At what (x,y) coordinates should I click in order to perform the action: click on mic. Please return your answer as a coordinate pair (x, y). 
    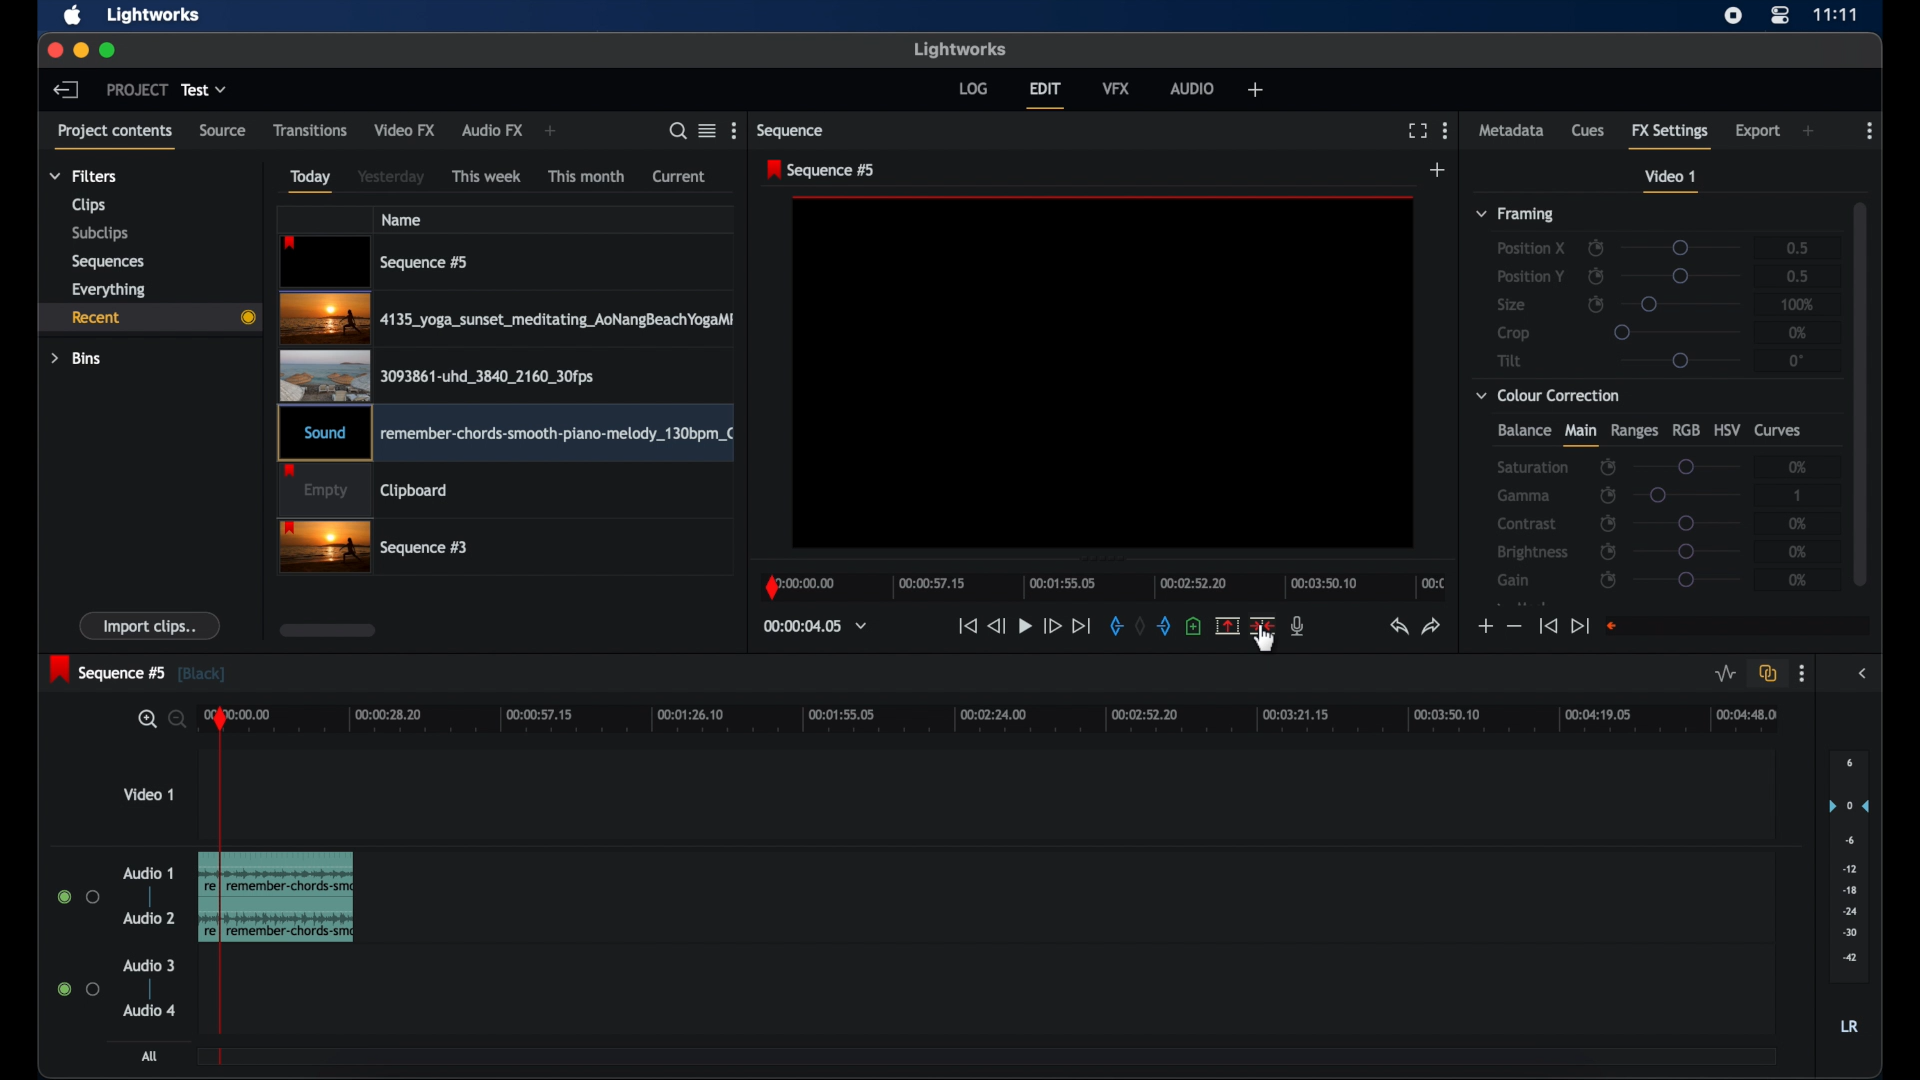
    Looking at the image, I should click on (1298, 627).